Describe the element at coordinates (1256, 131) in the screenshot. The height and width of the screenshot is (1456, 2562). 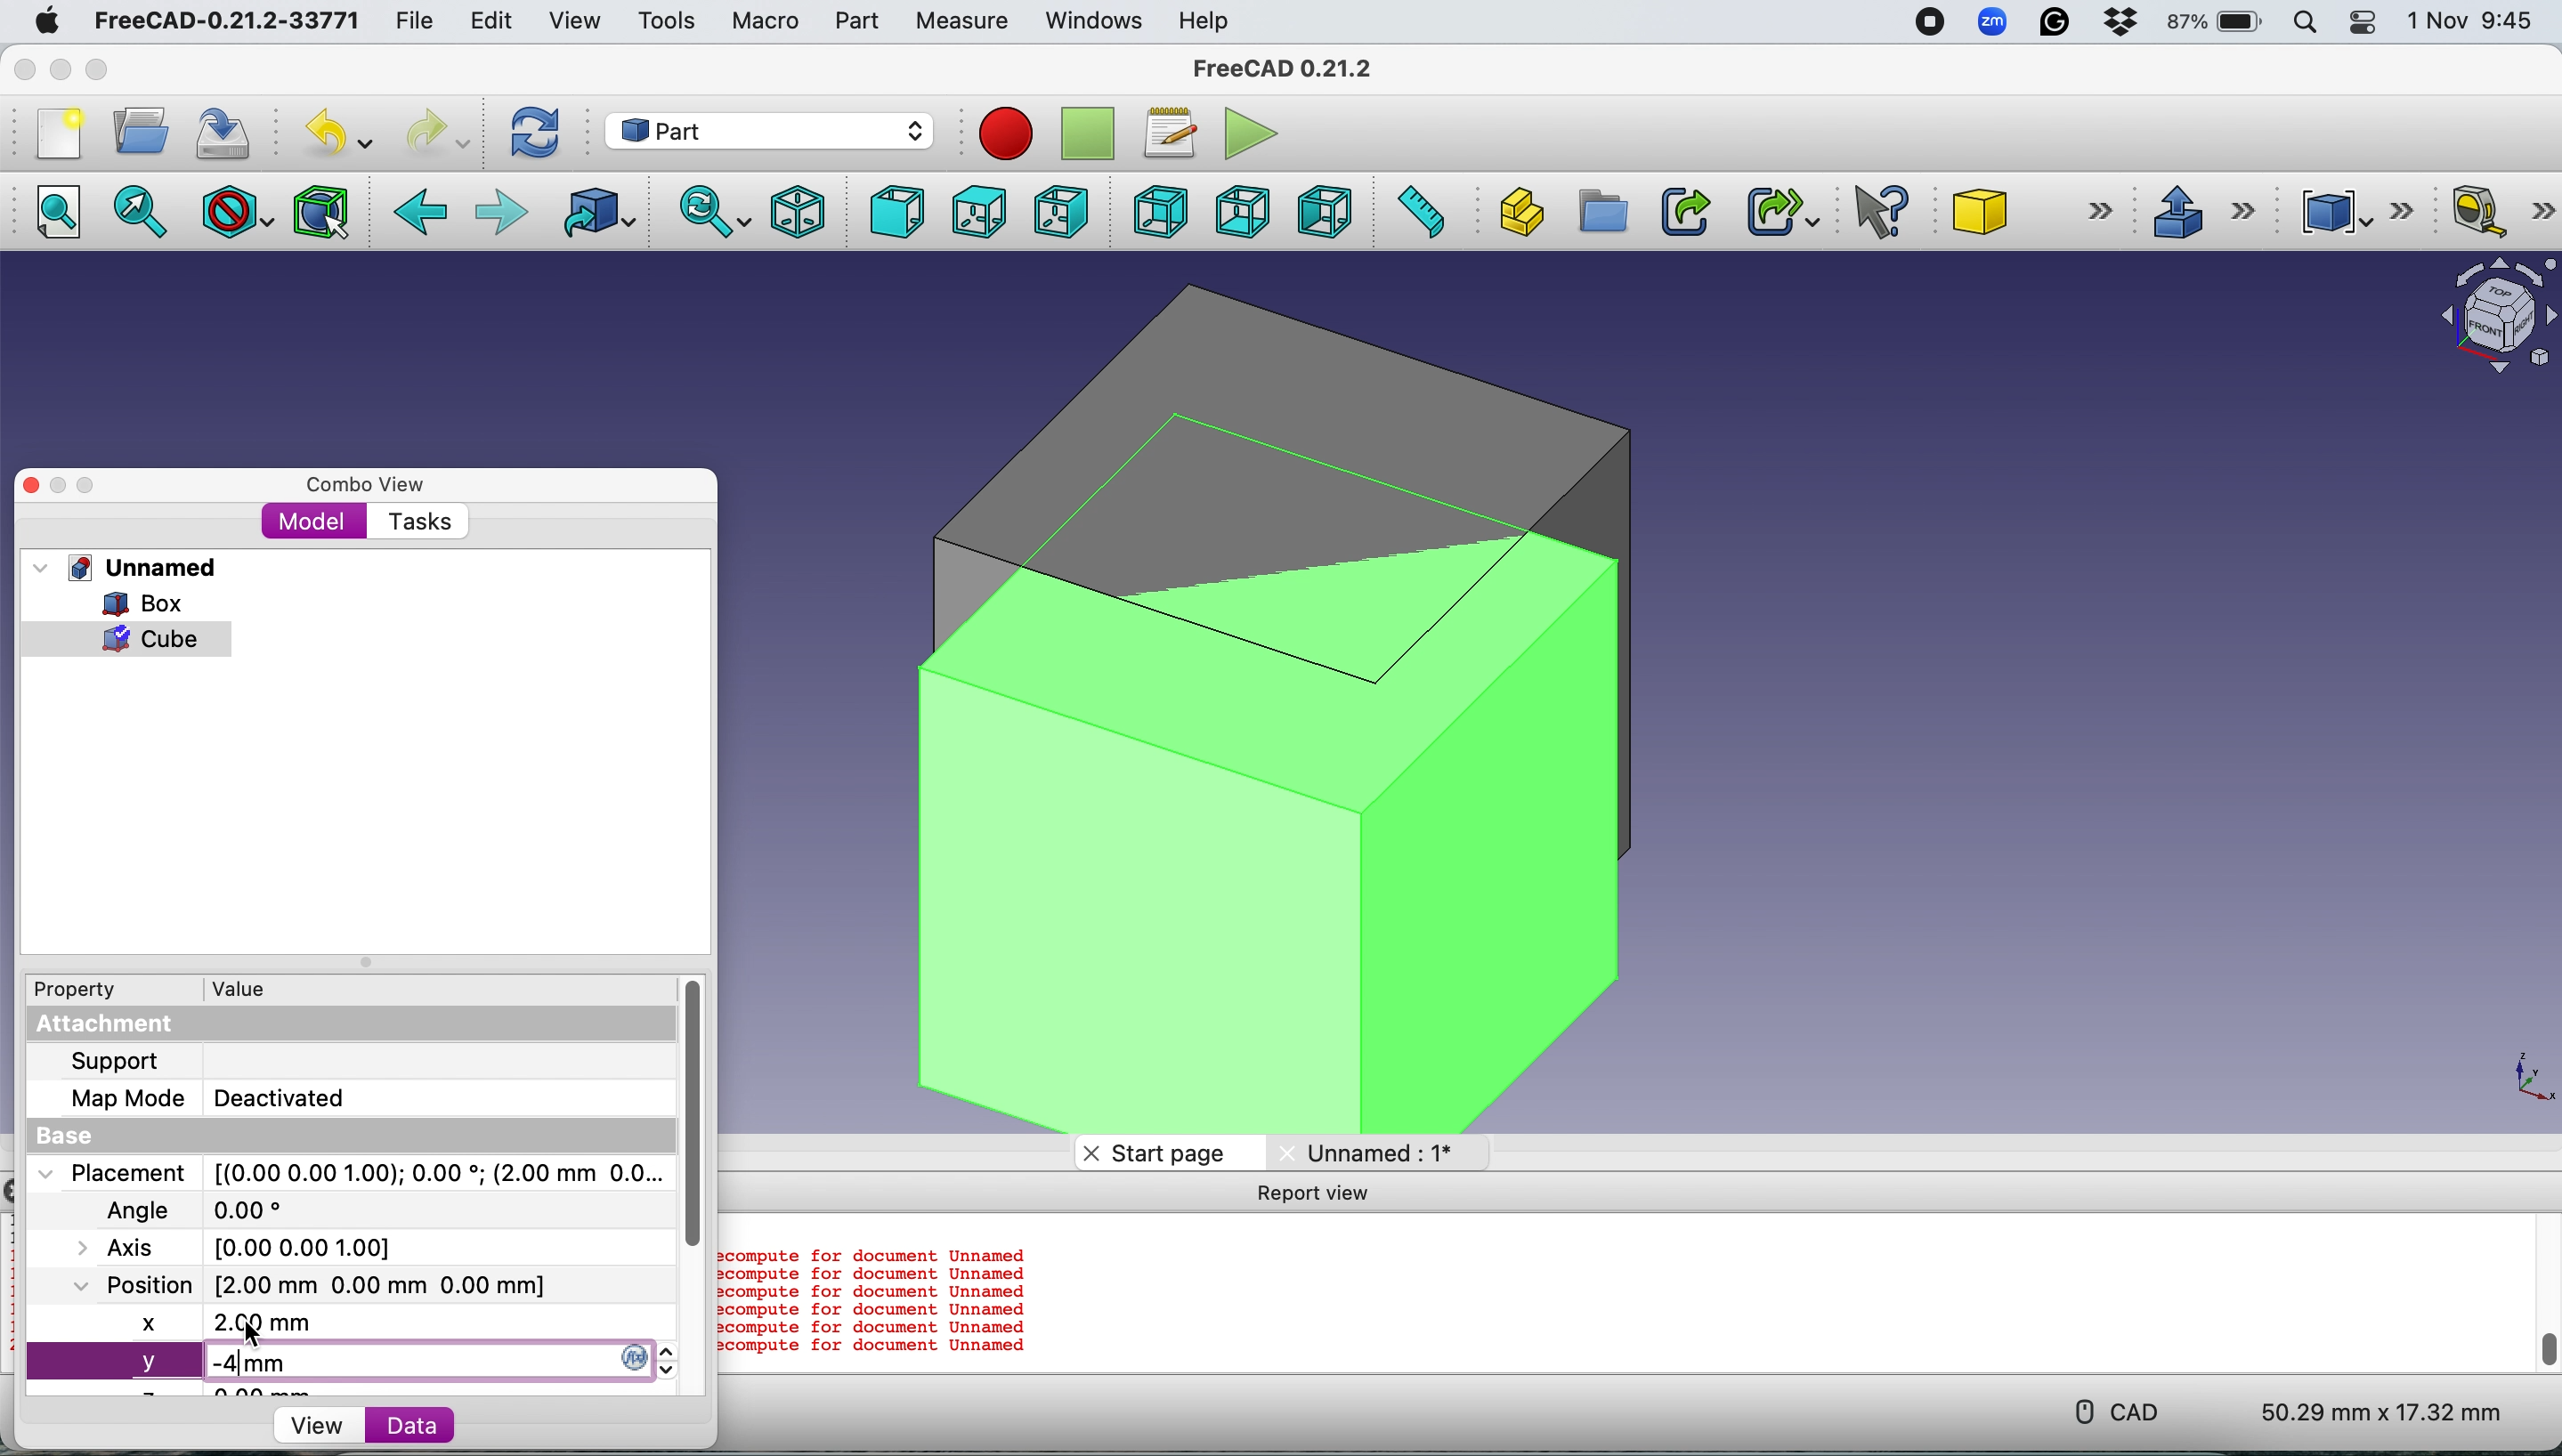
I see `Execute macros` at that location.